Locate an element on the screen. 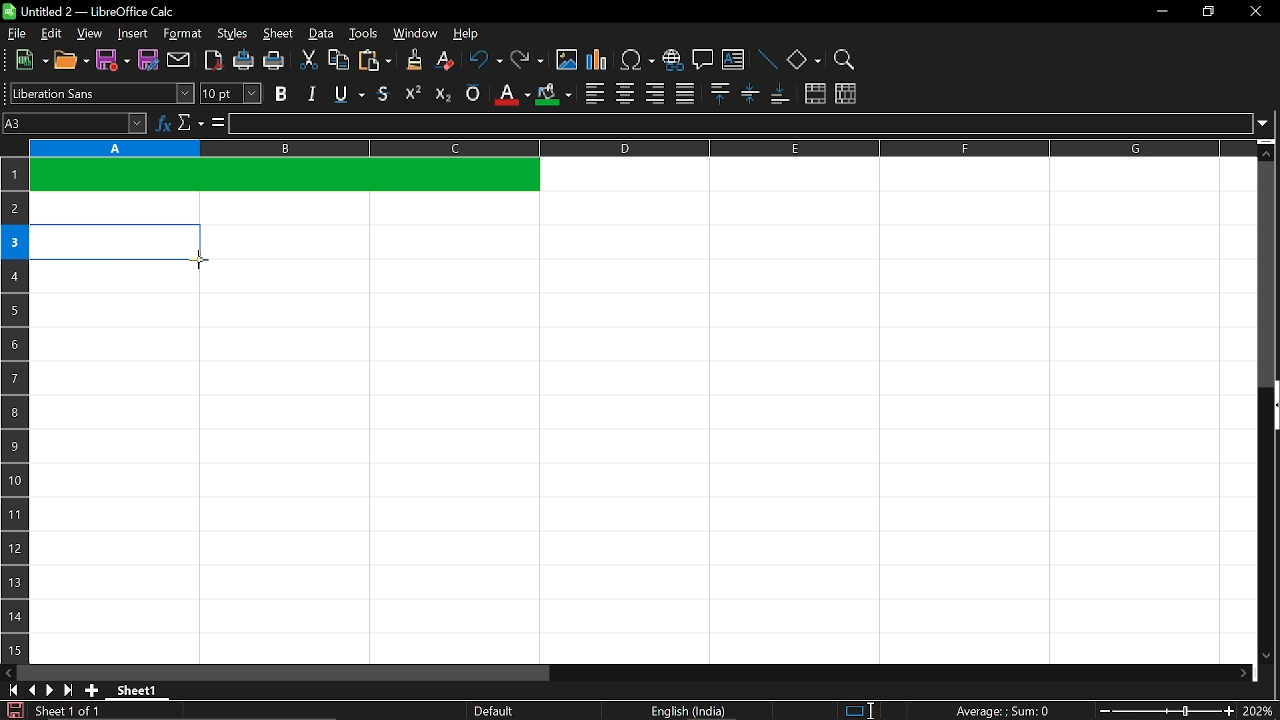 This screenshot has height=720, width=1280. function wizard is located at coordinates (163, 124).